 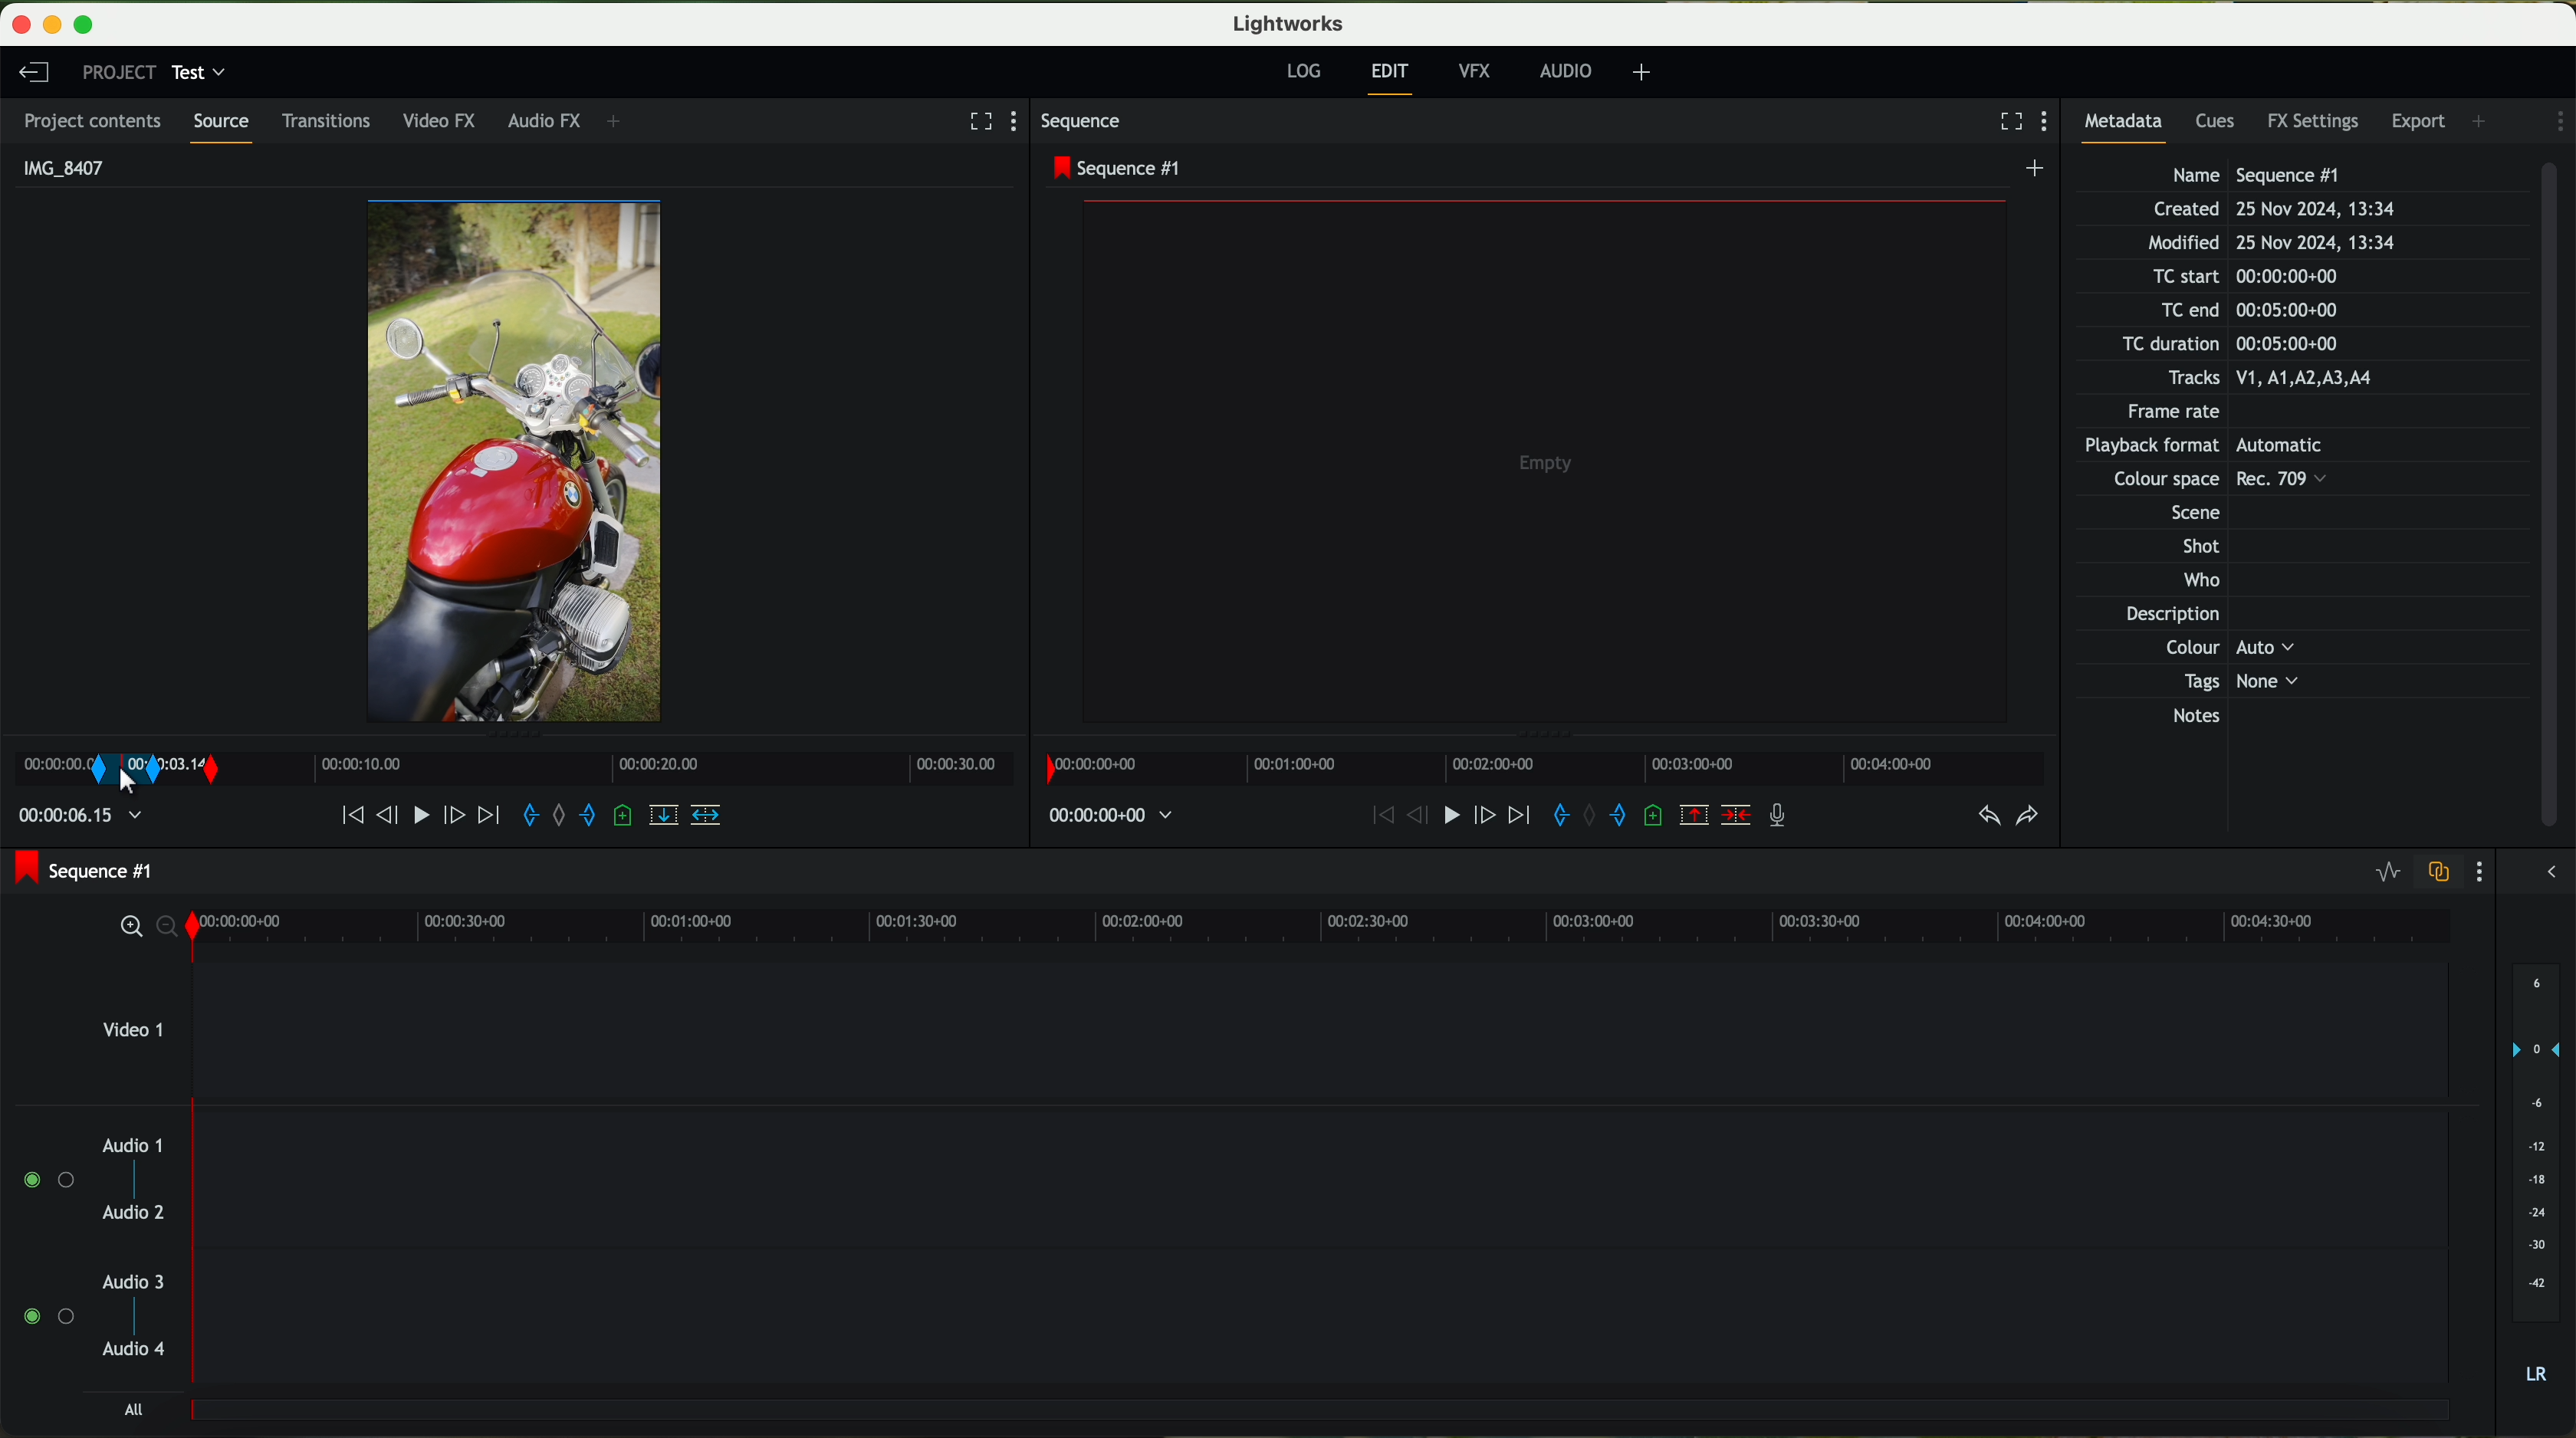 What do you see at coordinates (59, 166) in the screenshot?
I see `IMG_8407` at bounding box center [59, 166].